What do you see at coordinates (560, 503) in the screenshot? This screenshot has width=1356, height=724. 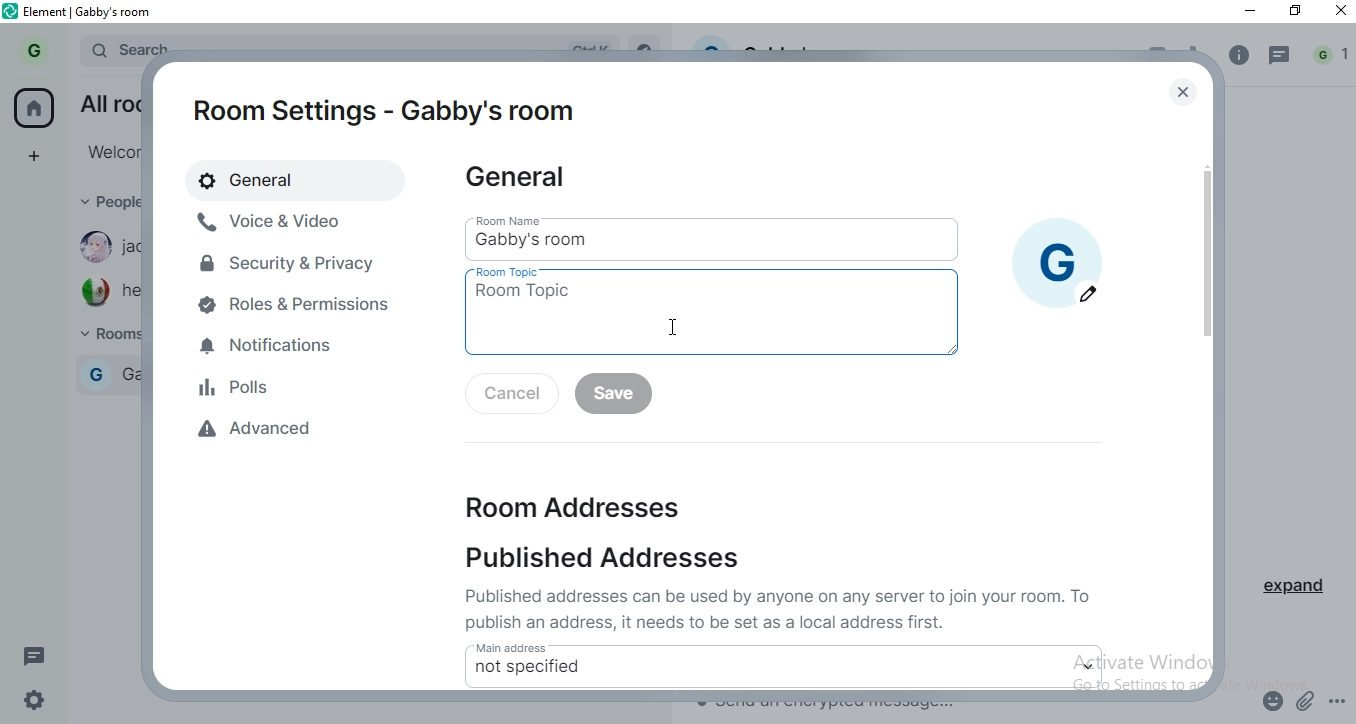 I see `room addresses` at bounding box center [560, 503].